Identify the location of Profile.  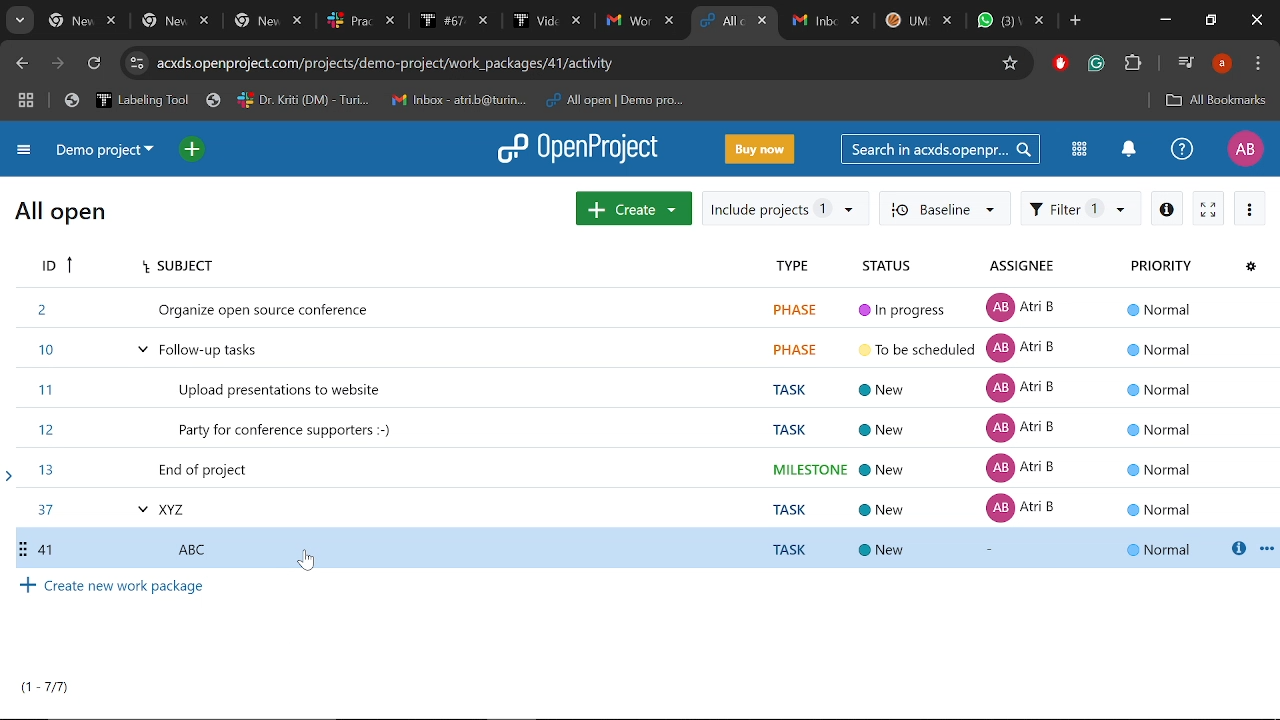
(1221, 64).